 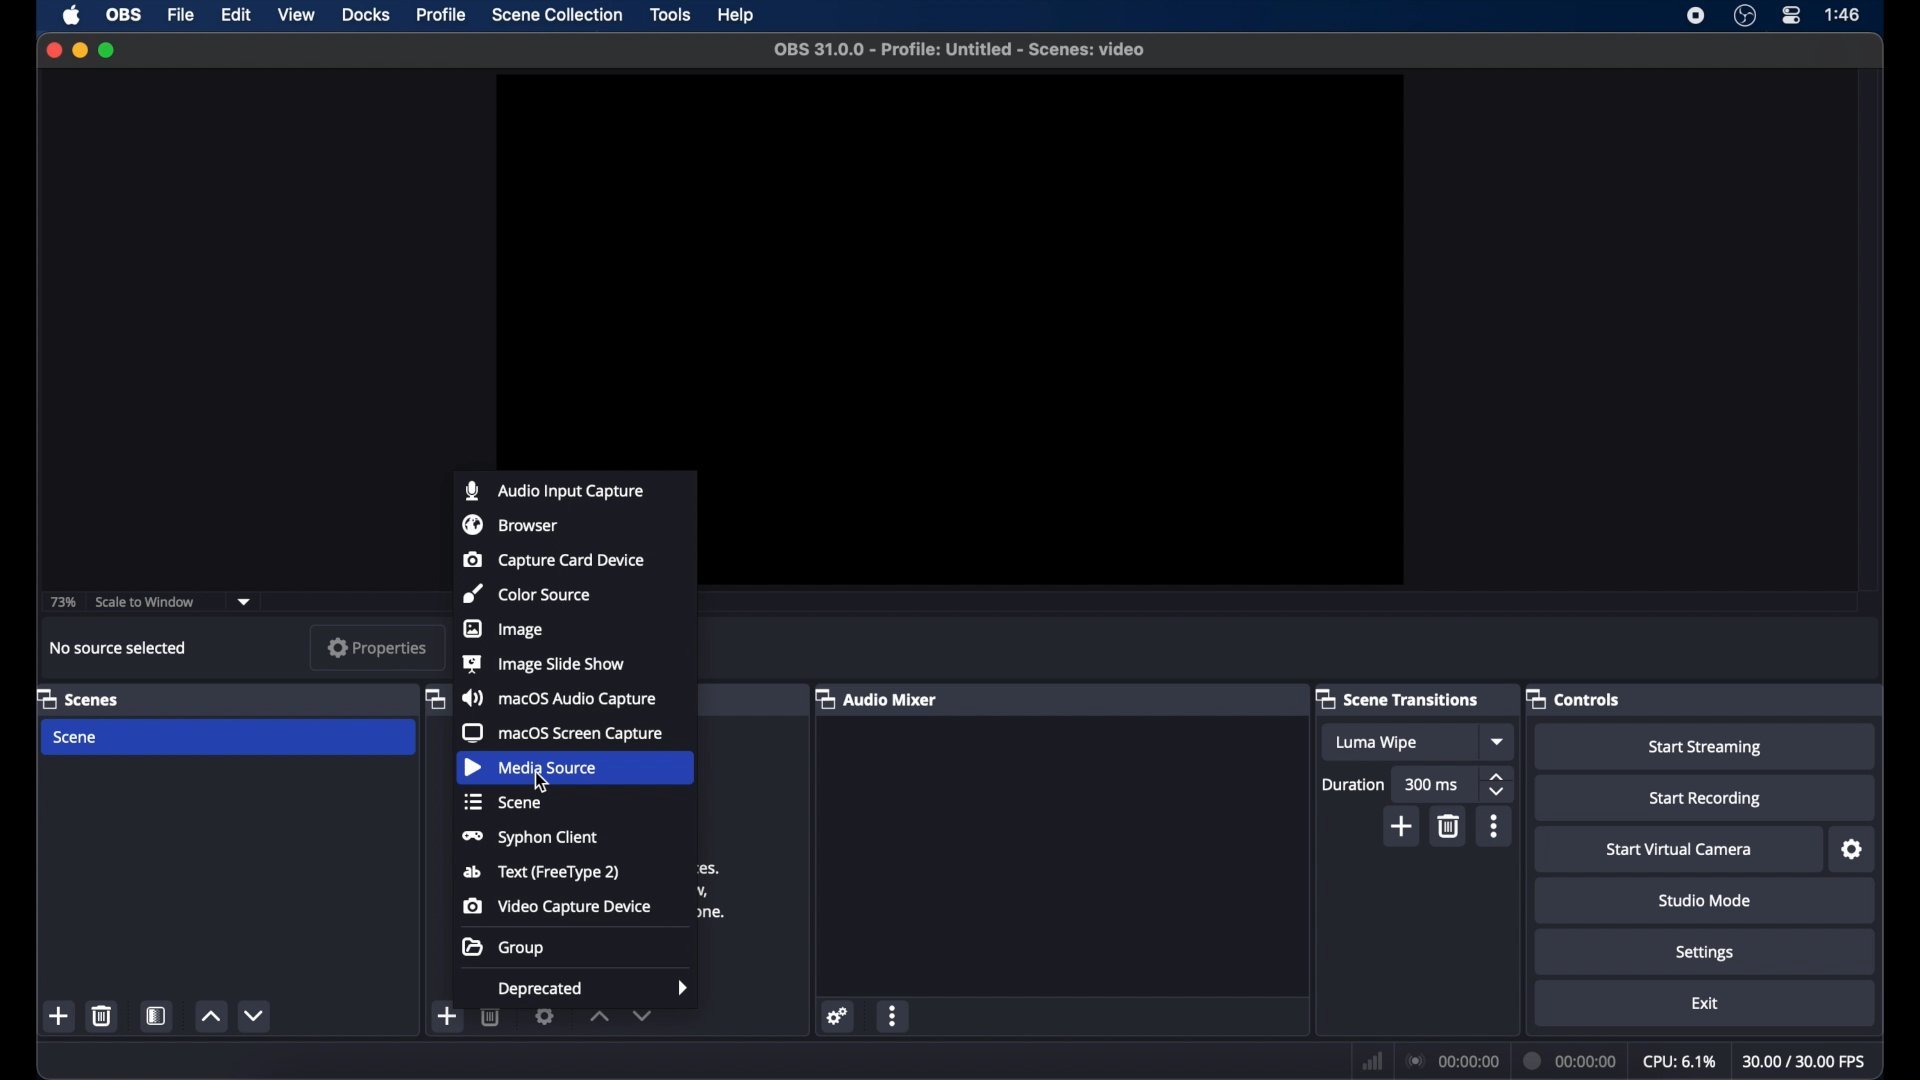 What do you see at coordinates (156, 1015) in the screenshot?
I see `scene filters` at bounding box center [156, 1015].